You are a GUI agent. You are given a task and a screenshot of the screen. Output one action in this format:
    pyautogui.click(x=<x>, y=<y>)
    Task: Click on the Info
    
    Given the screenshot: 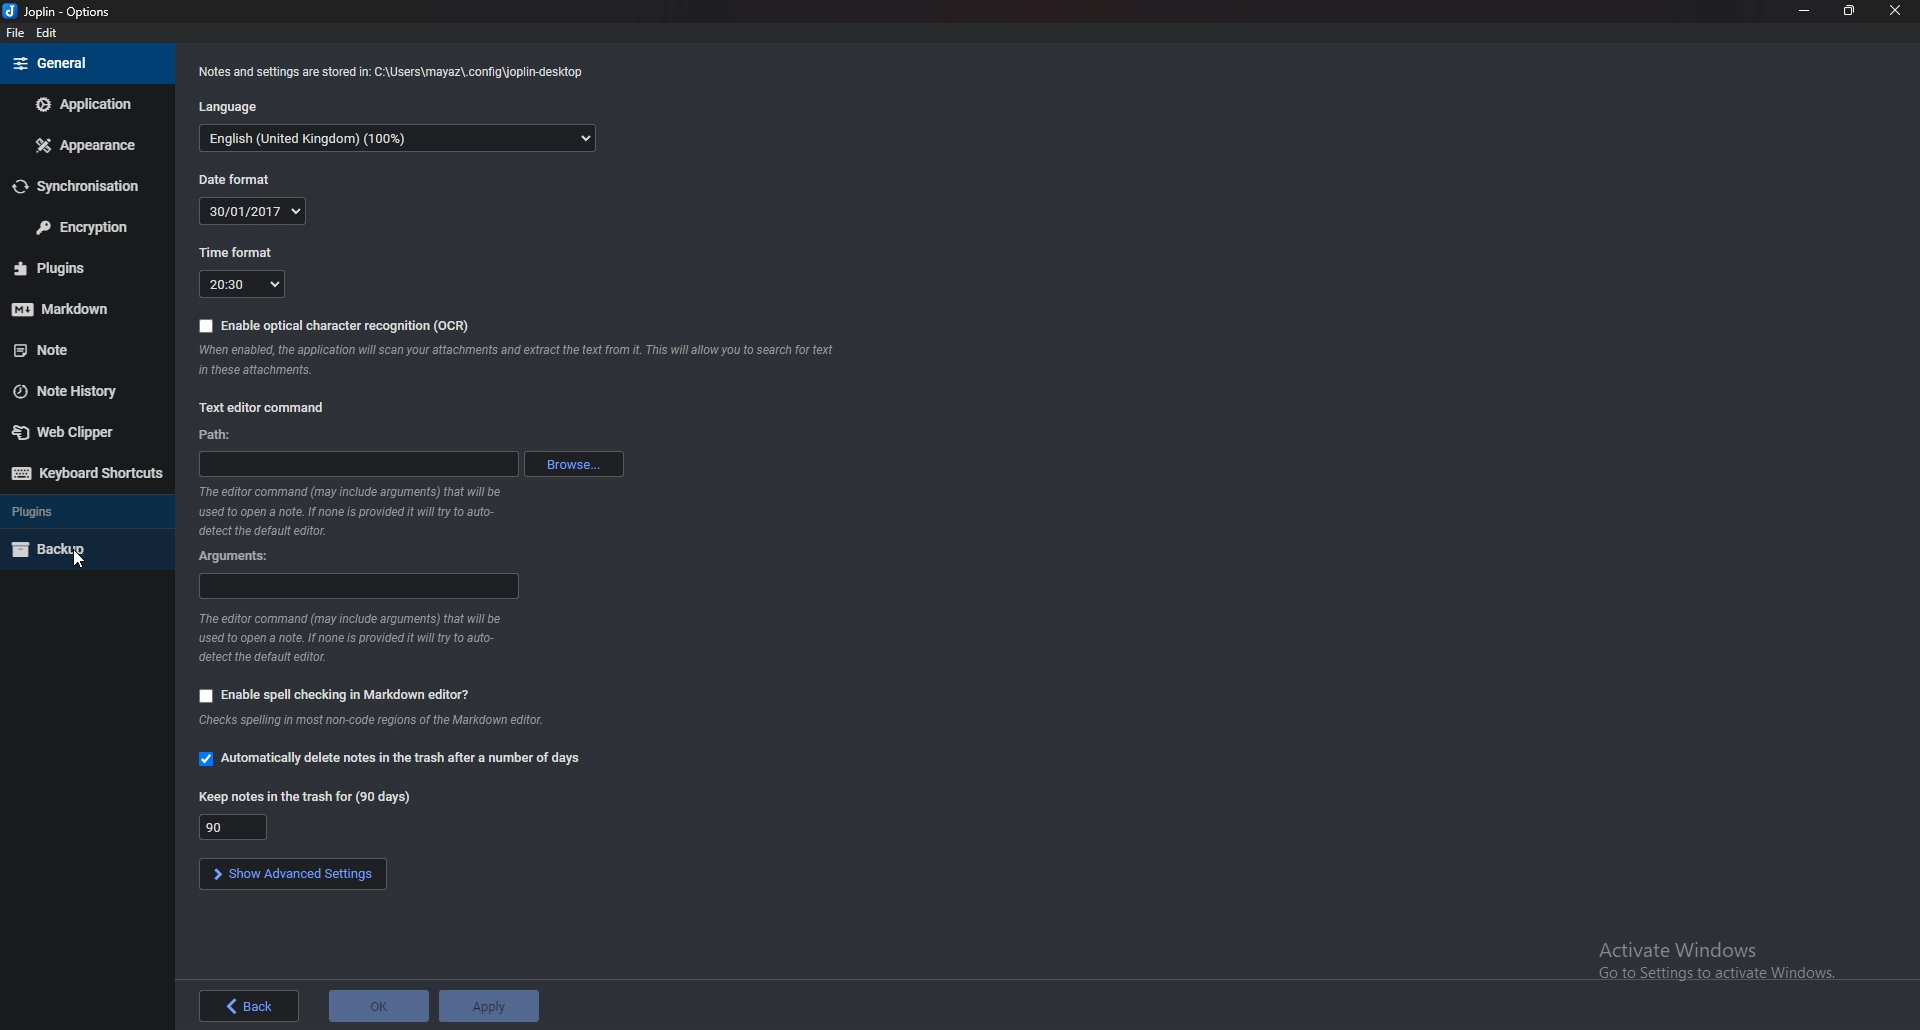 What is the action you would take?
    pyautogui.click(x=358, y=636)
    